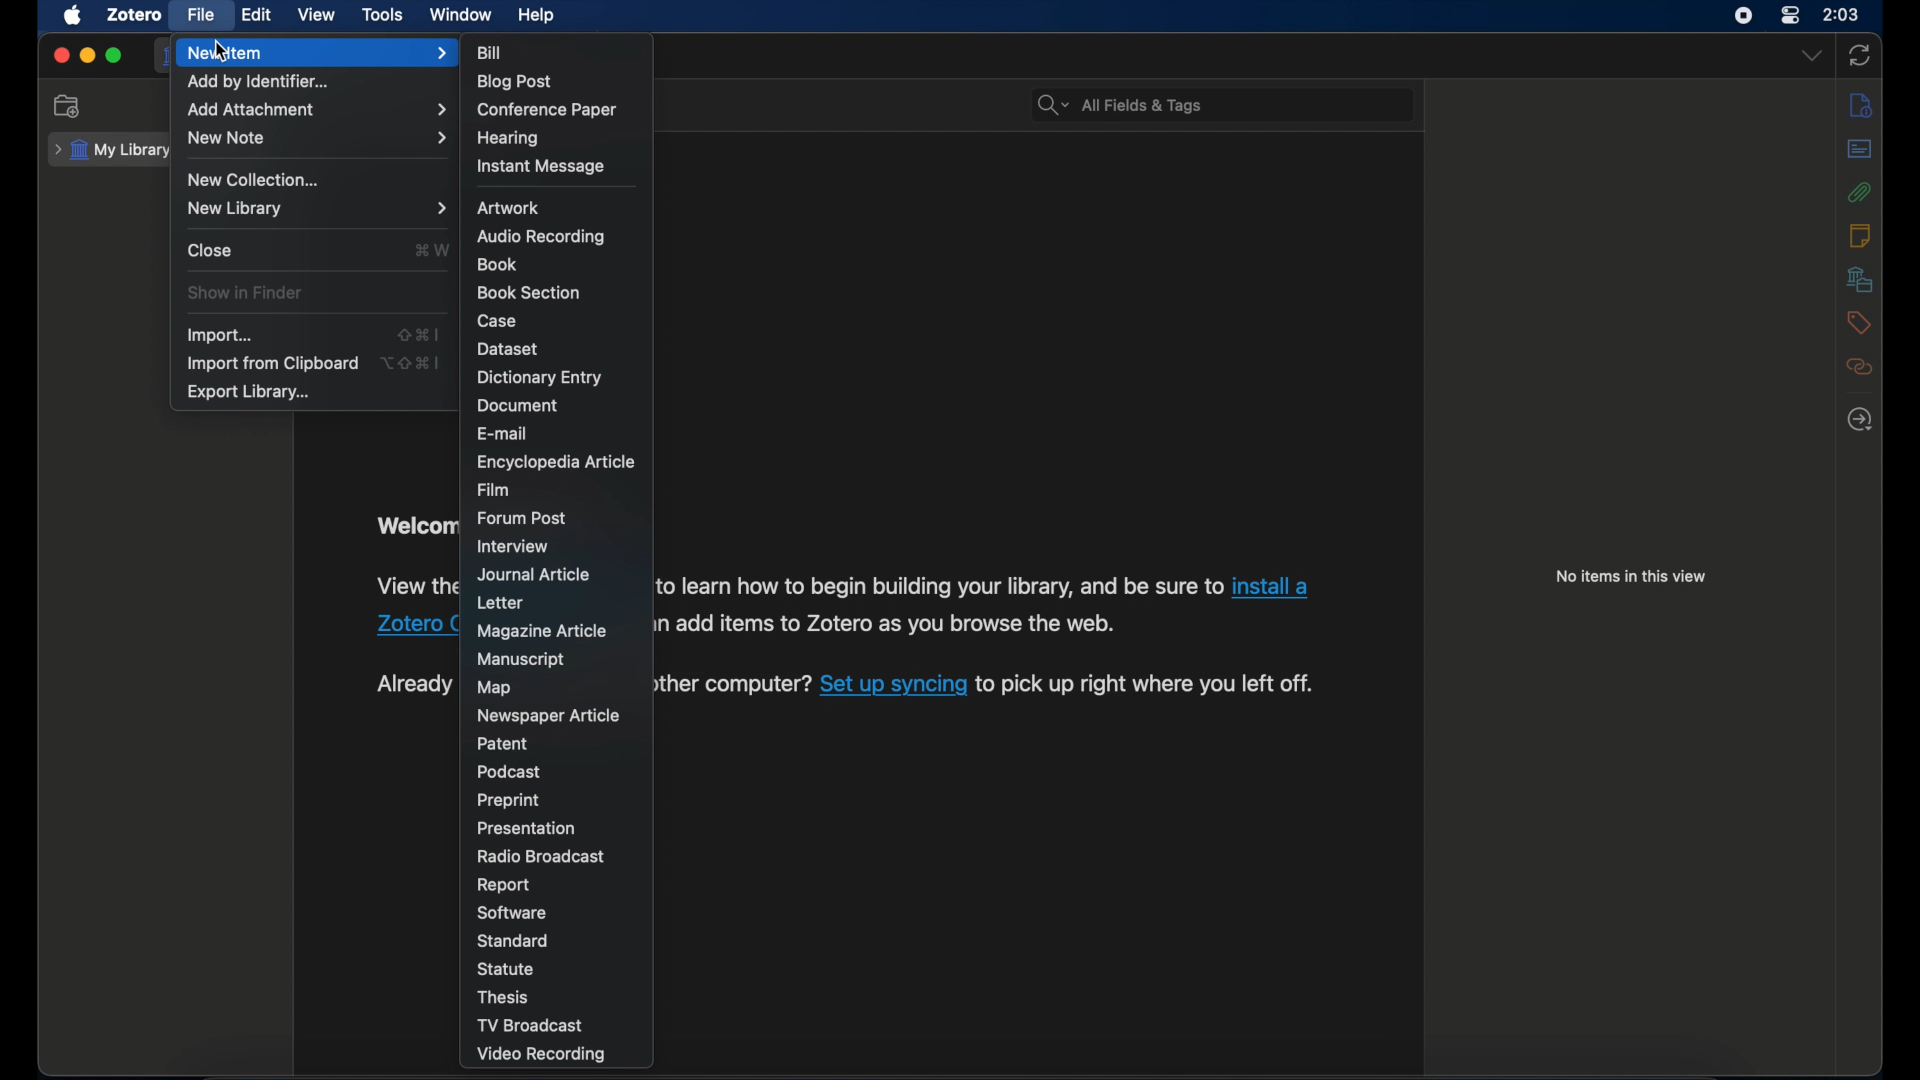 This screenshot has width=1920, height=1080. Describe the element at coordinates (509, 349) in the screenshot. I see `dataset` at that location.